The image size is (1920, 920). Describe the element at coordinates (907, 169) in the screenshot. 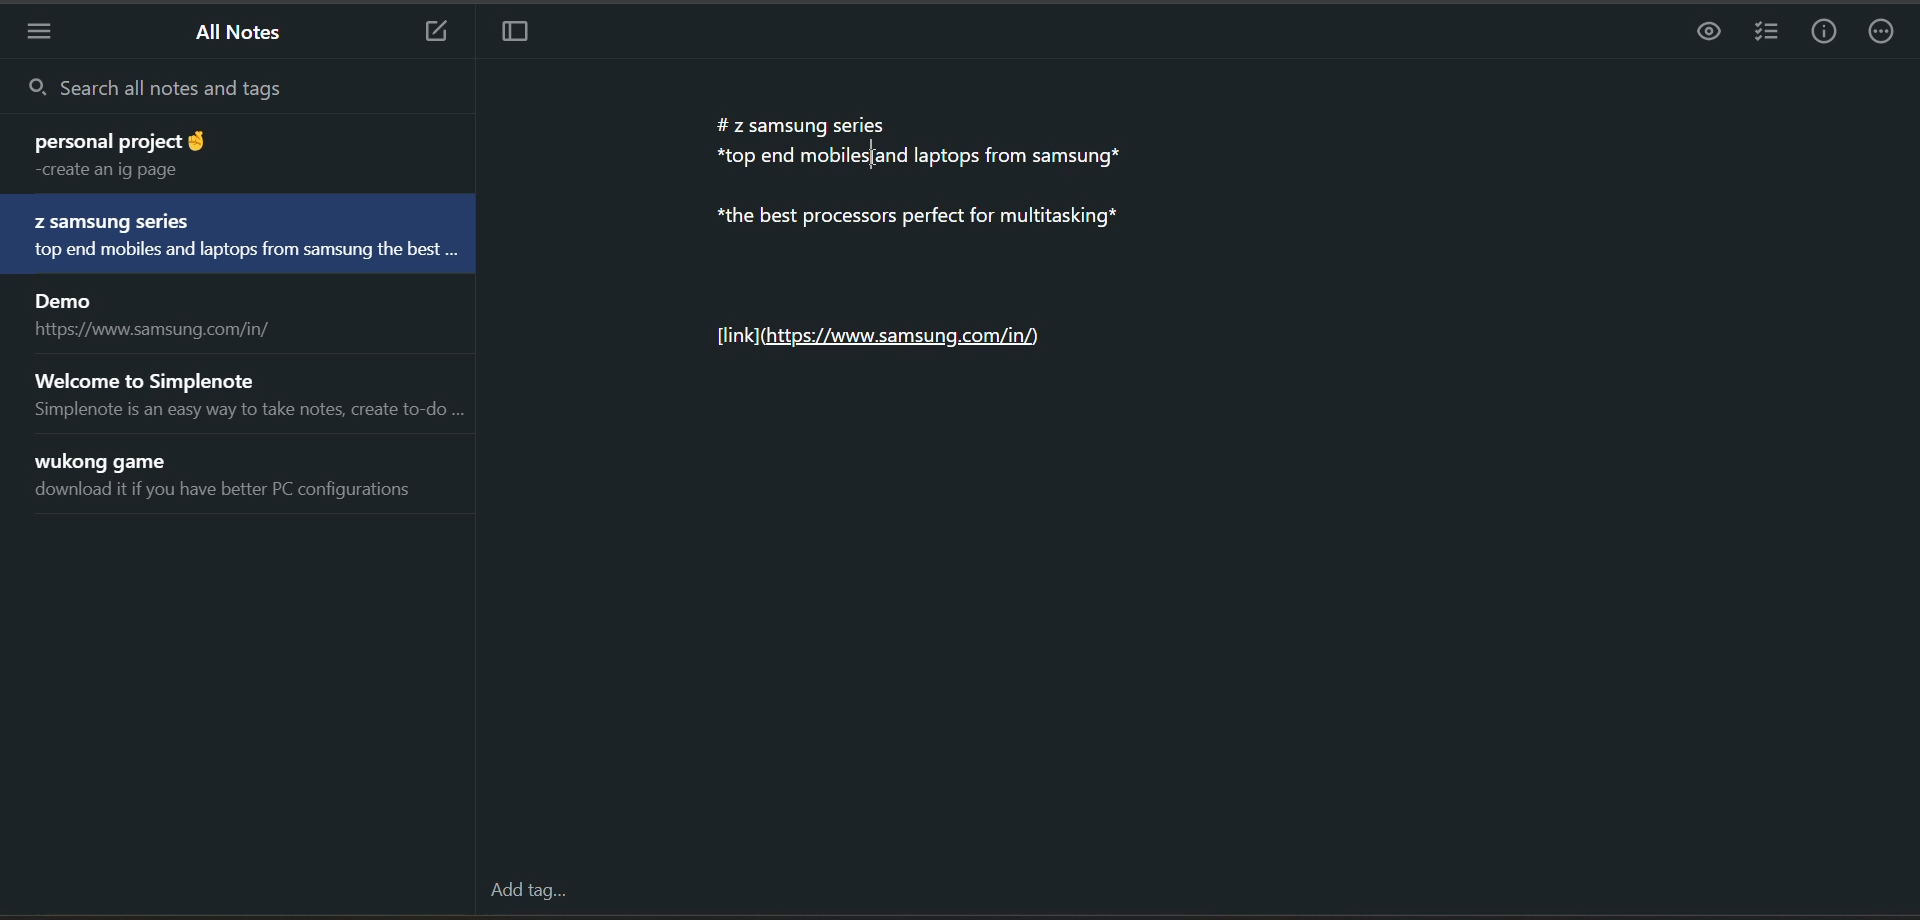

I see `data in the current note` at that location.